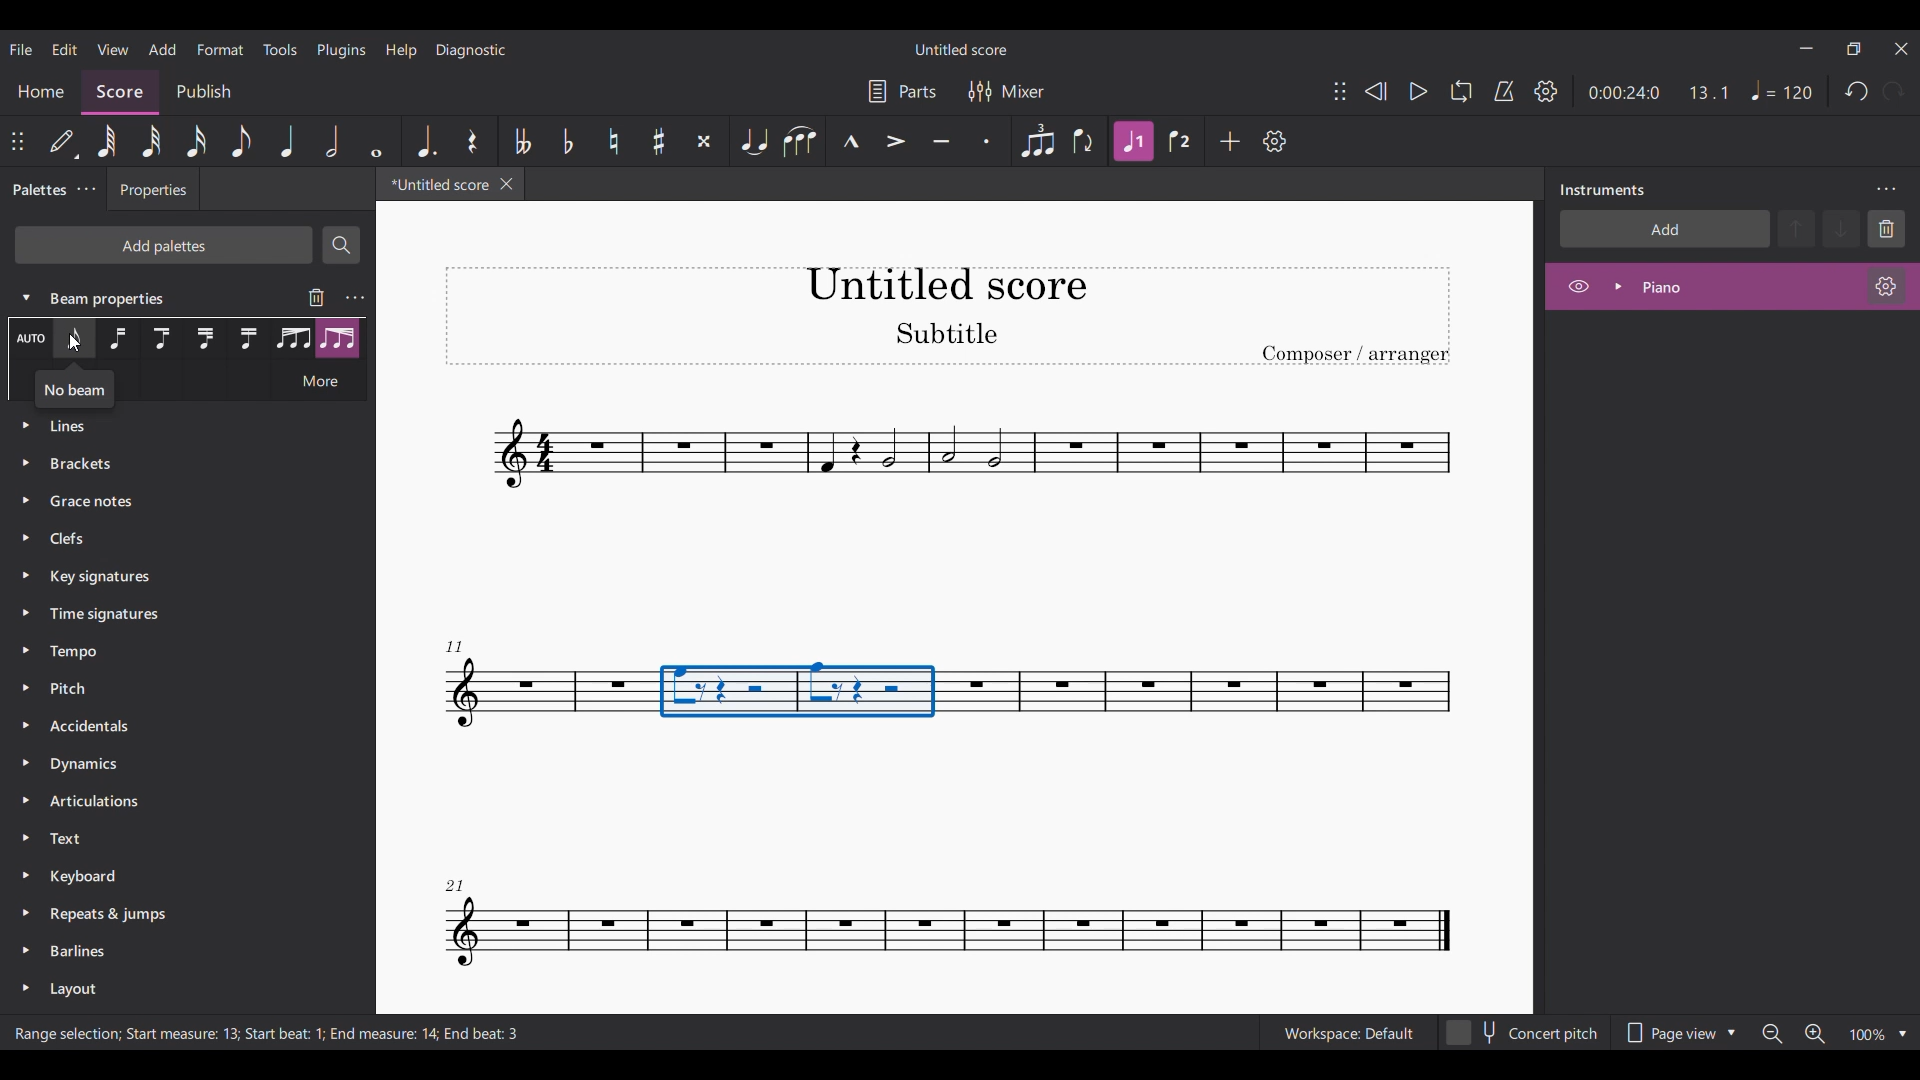 The image size is (1920, 1080). I want to click on Default, so click(64, 141).